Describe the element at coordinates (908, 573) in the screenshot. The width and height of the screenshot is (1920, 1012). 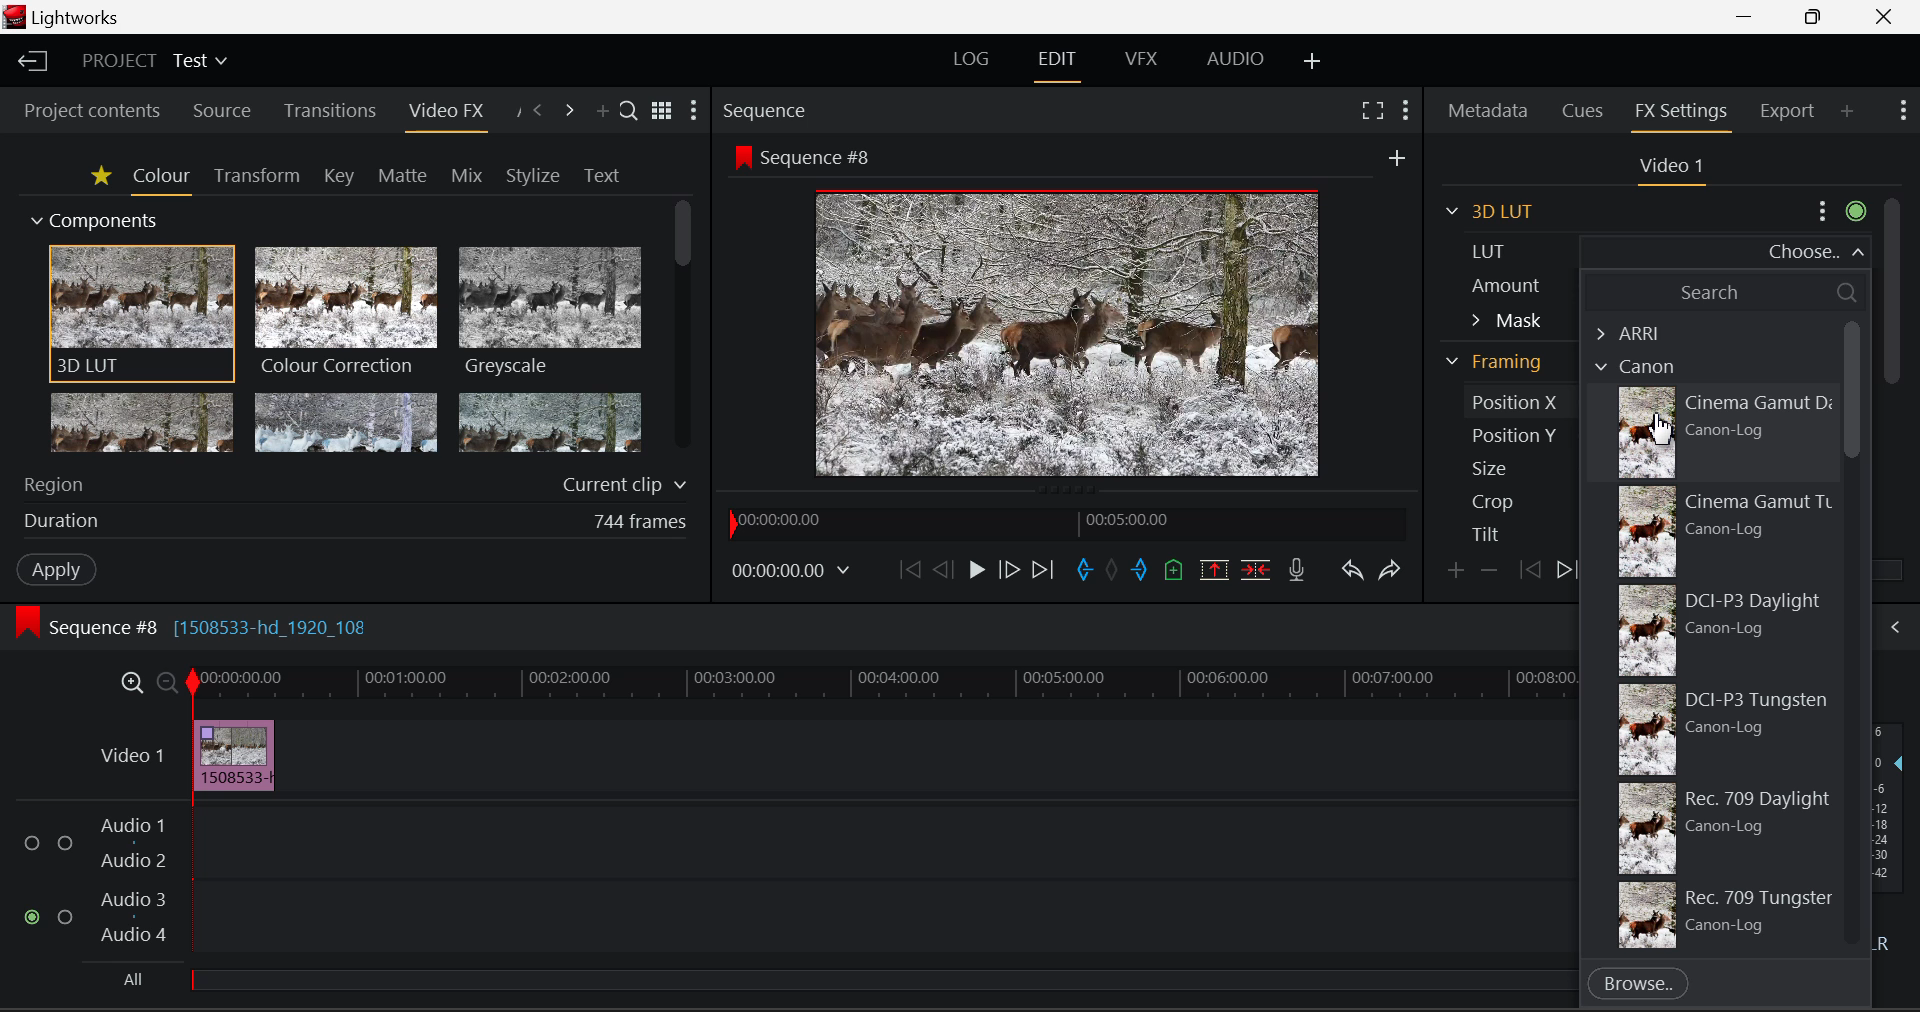
I see `To Start` at that location.